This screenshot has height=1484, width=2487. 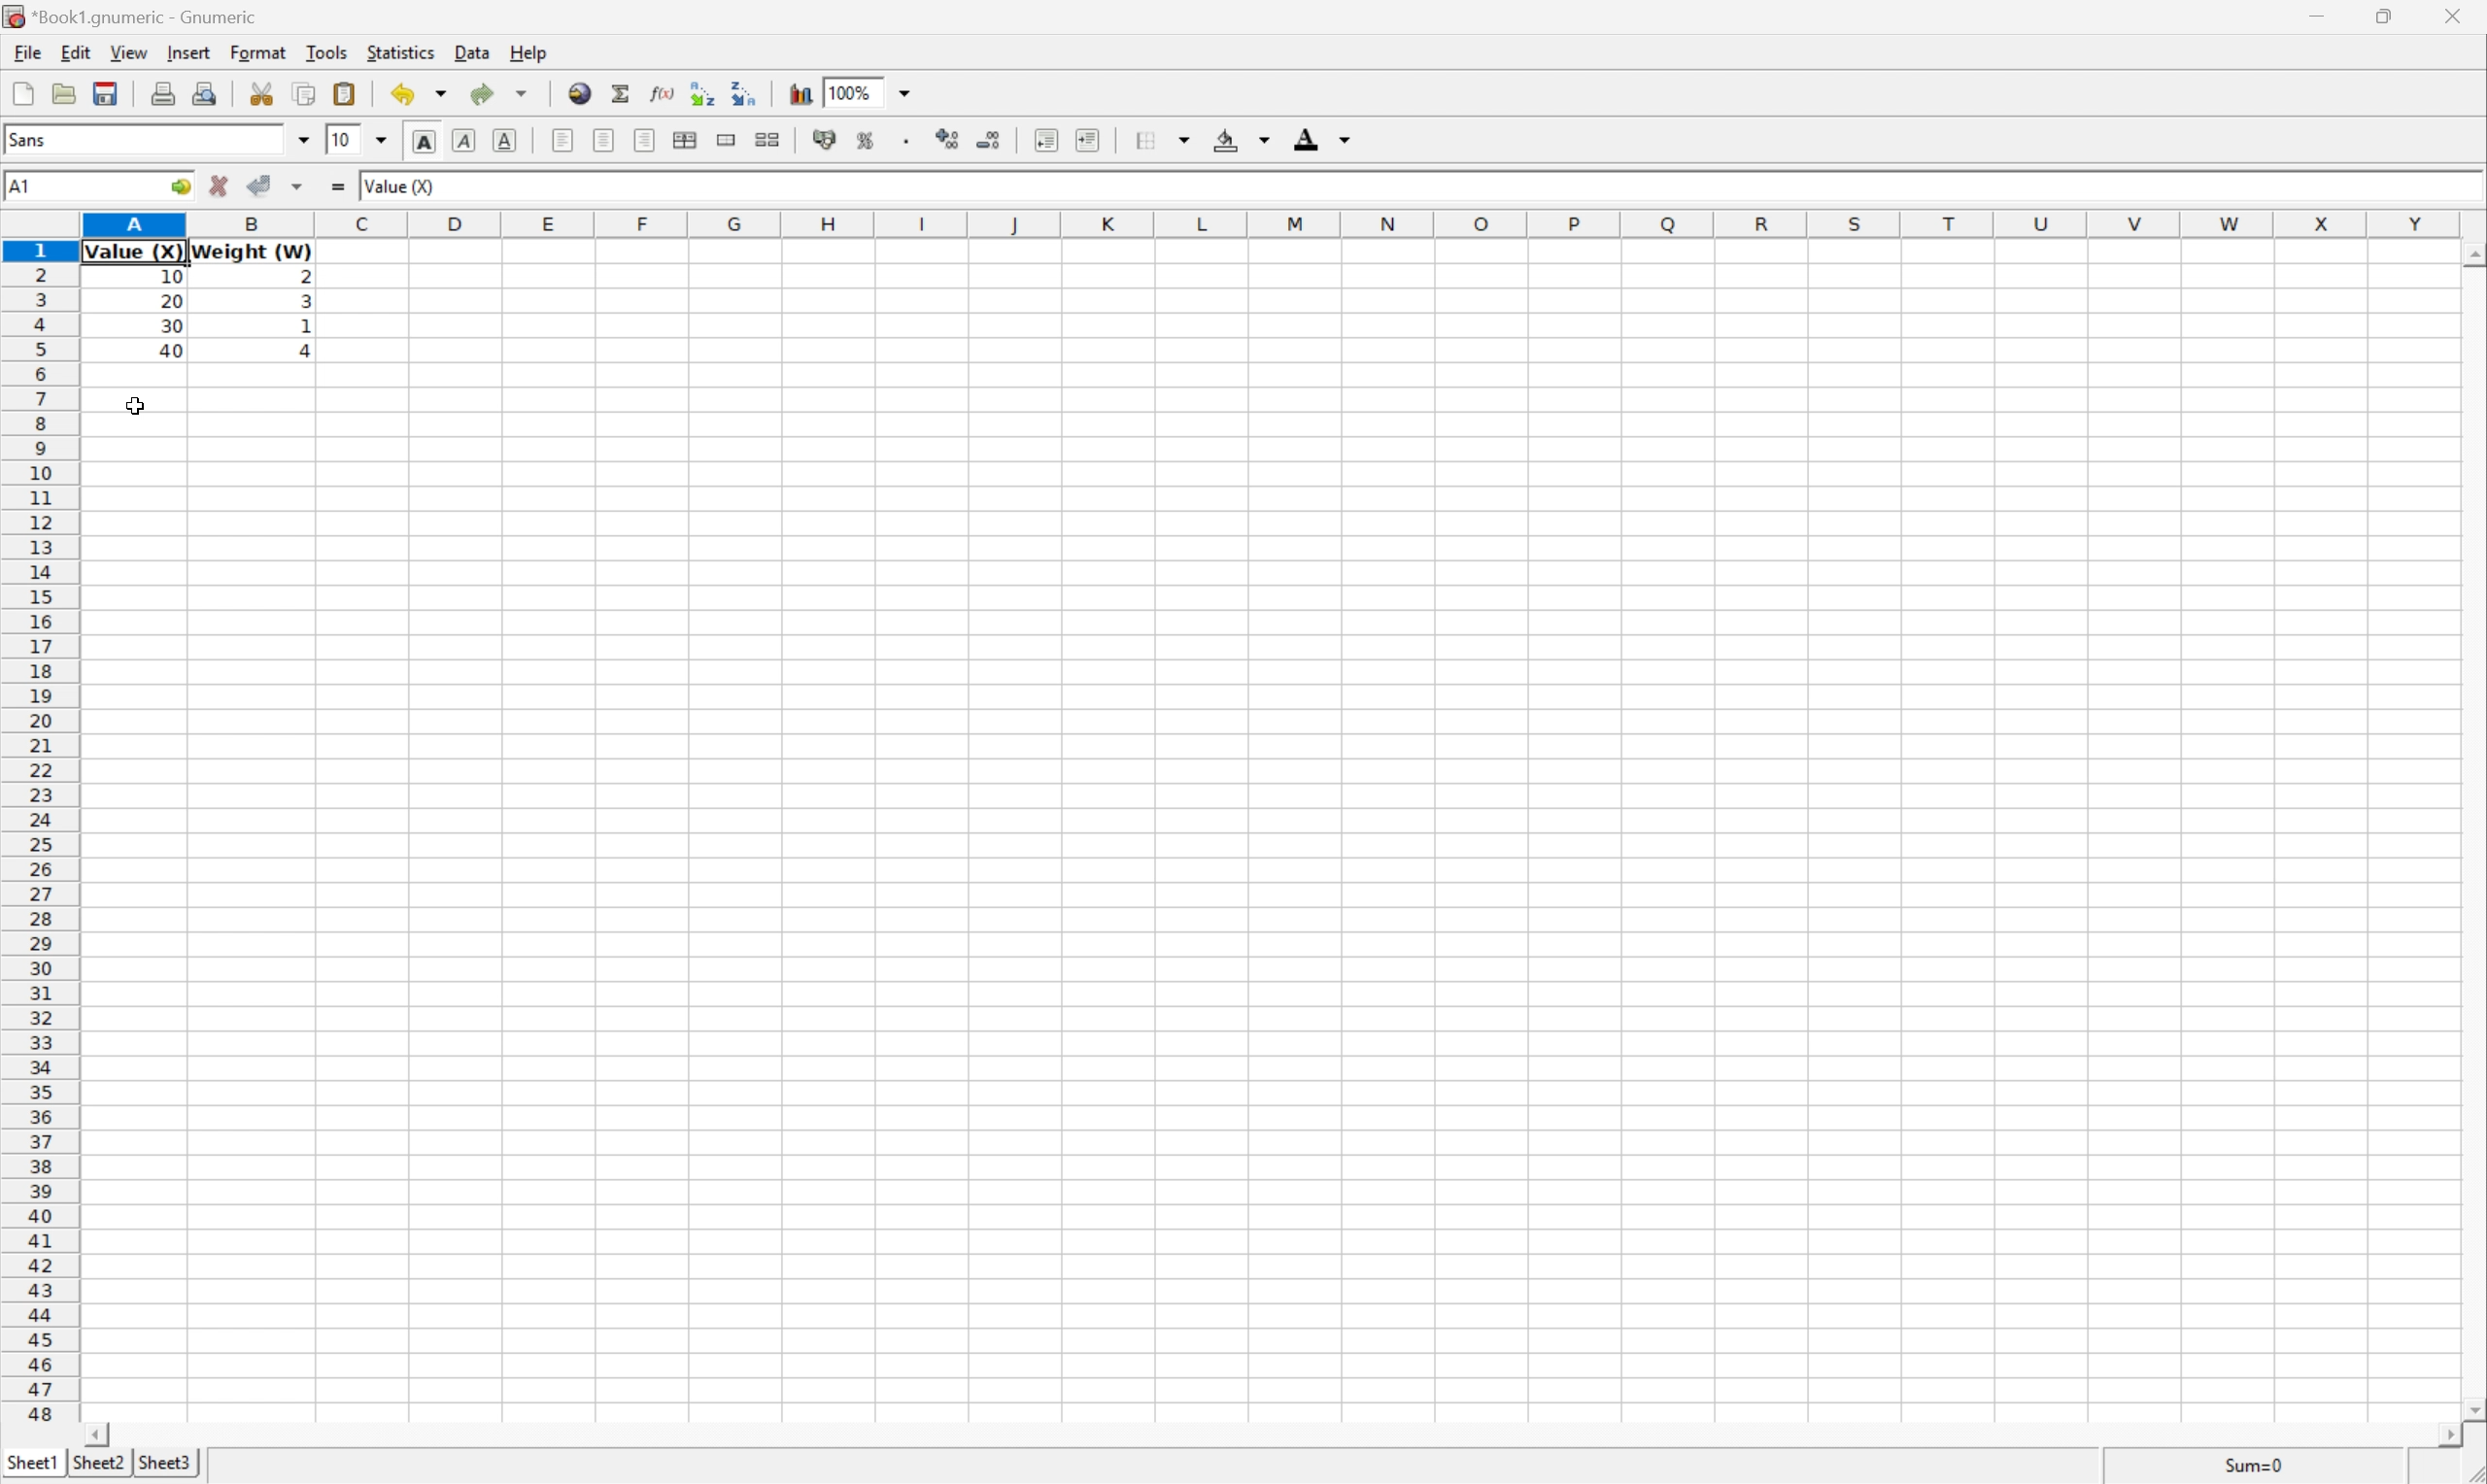 What do you see at coordinates (605, 142) in the screenshot?
I see `Center horizontally` at bounding box center [605, 142].